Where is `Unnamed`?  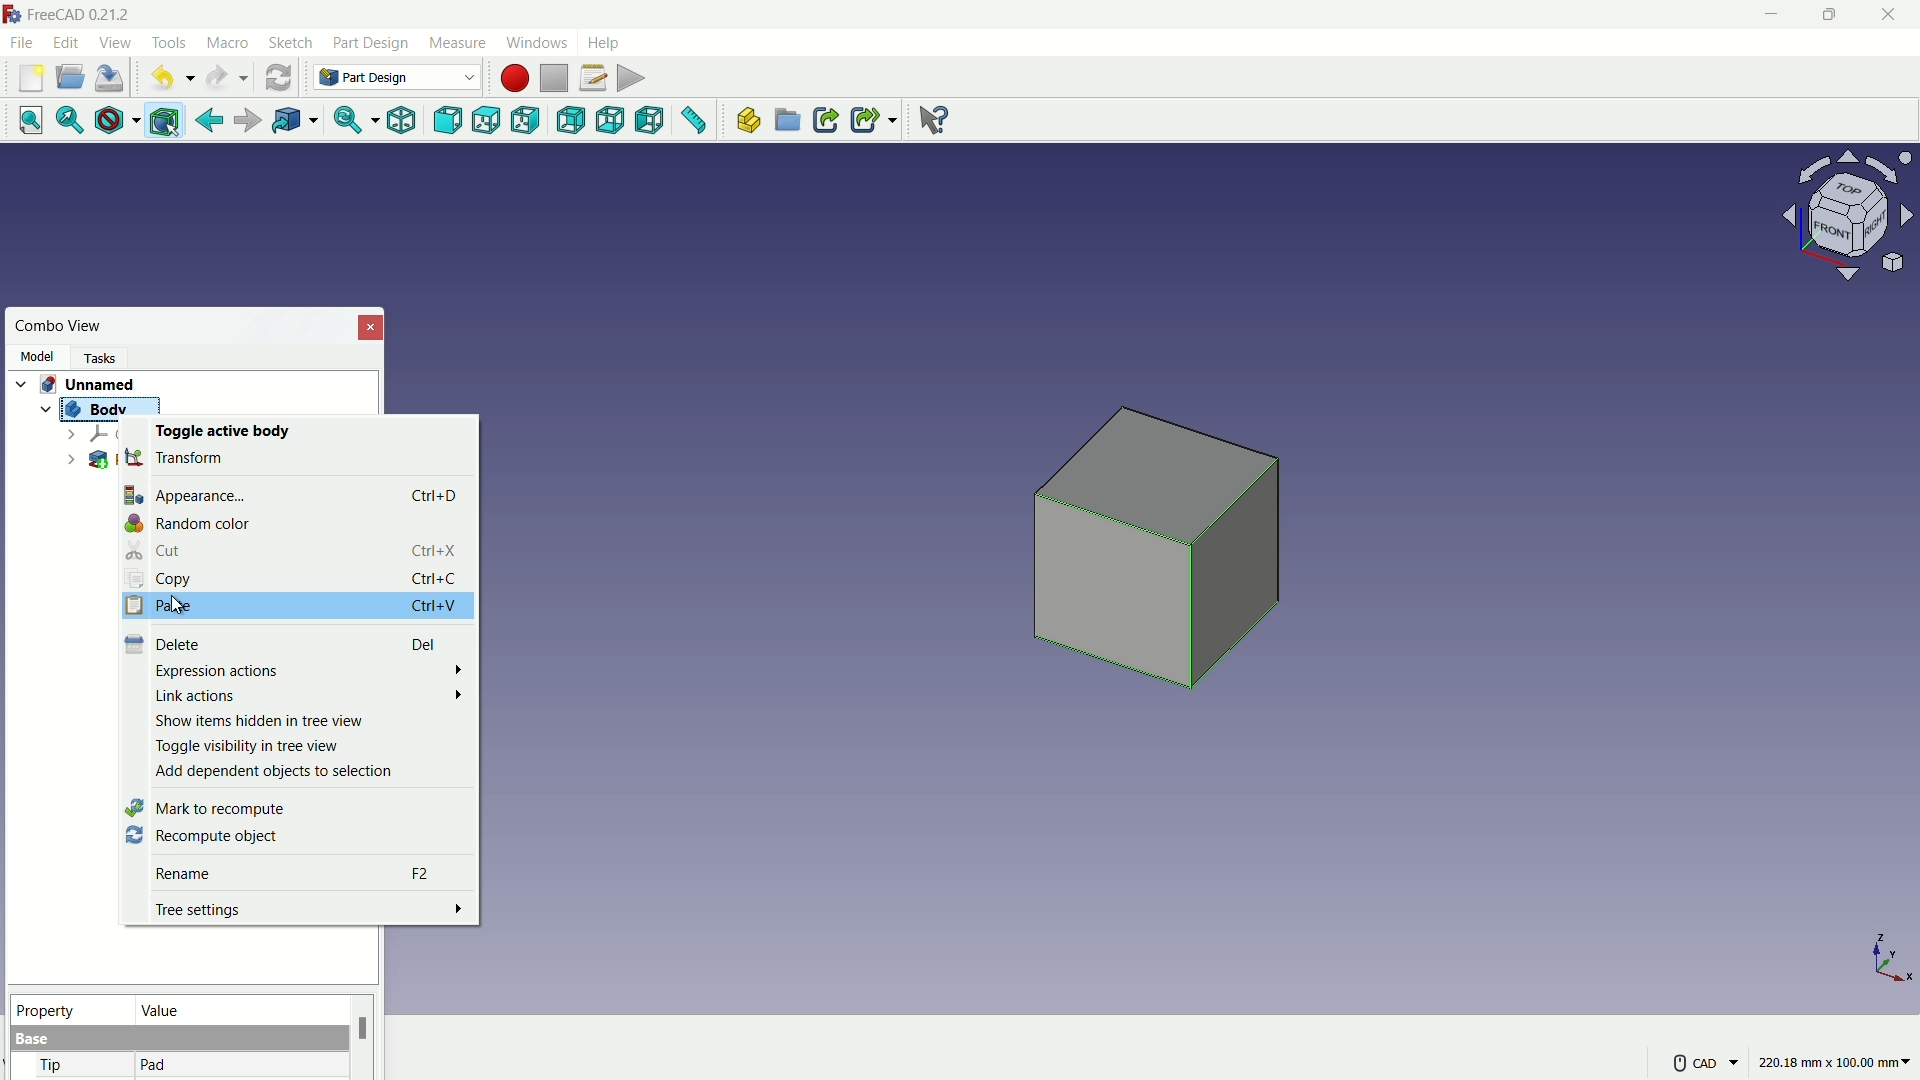
Unnamed is located at coordinates (95, 382).